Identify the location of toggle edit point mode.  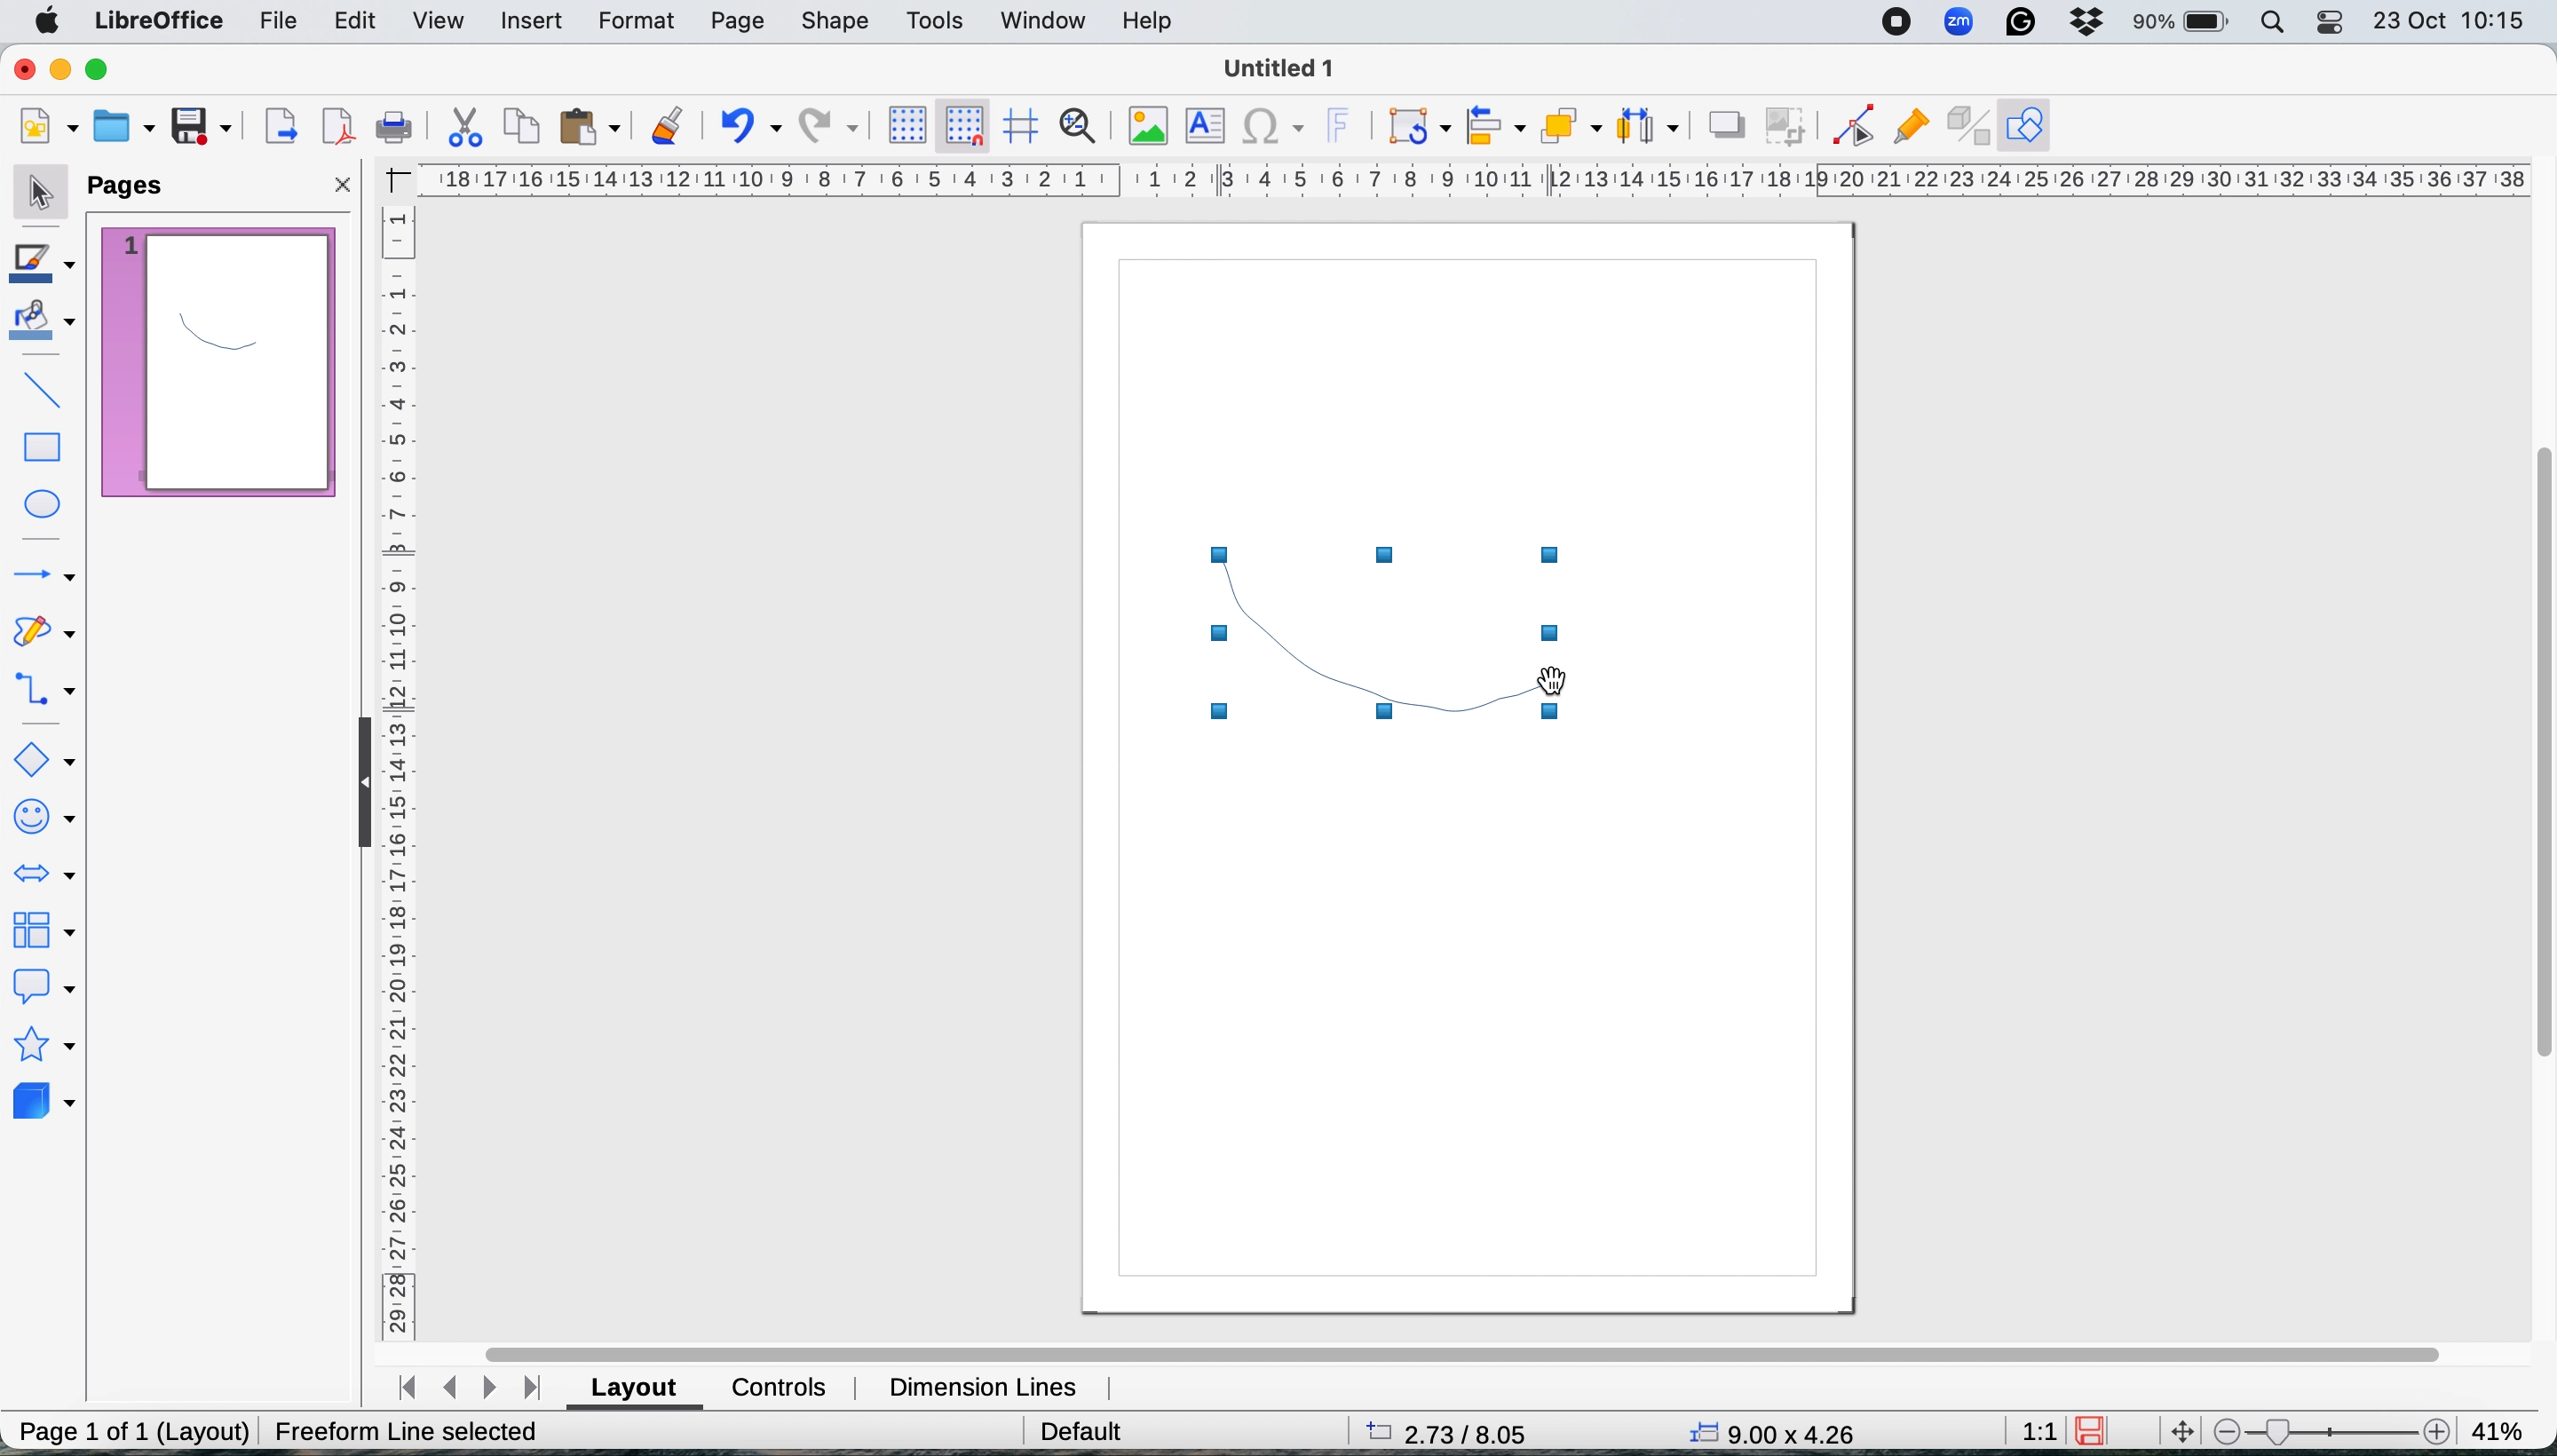
(1850, 125).